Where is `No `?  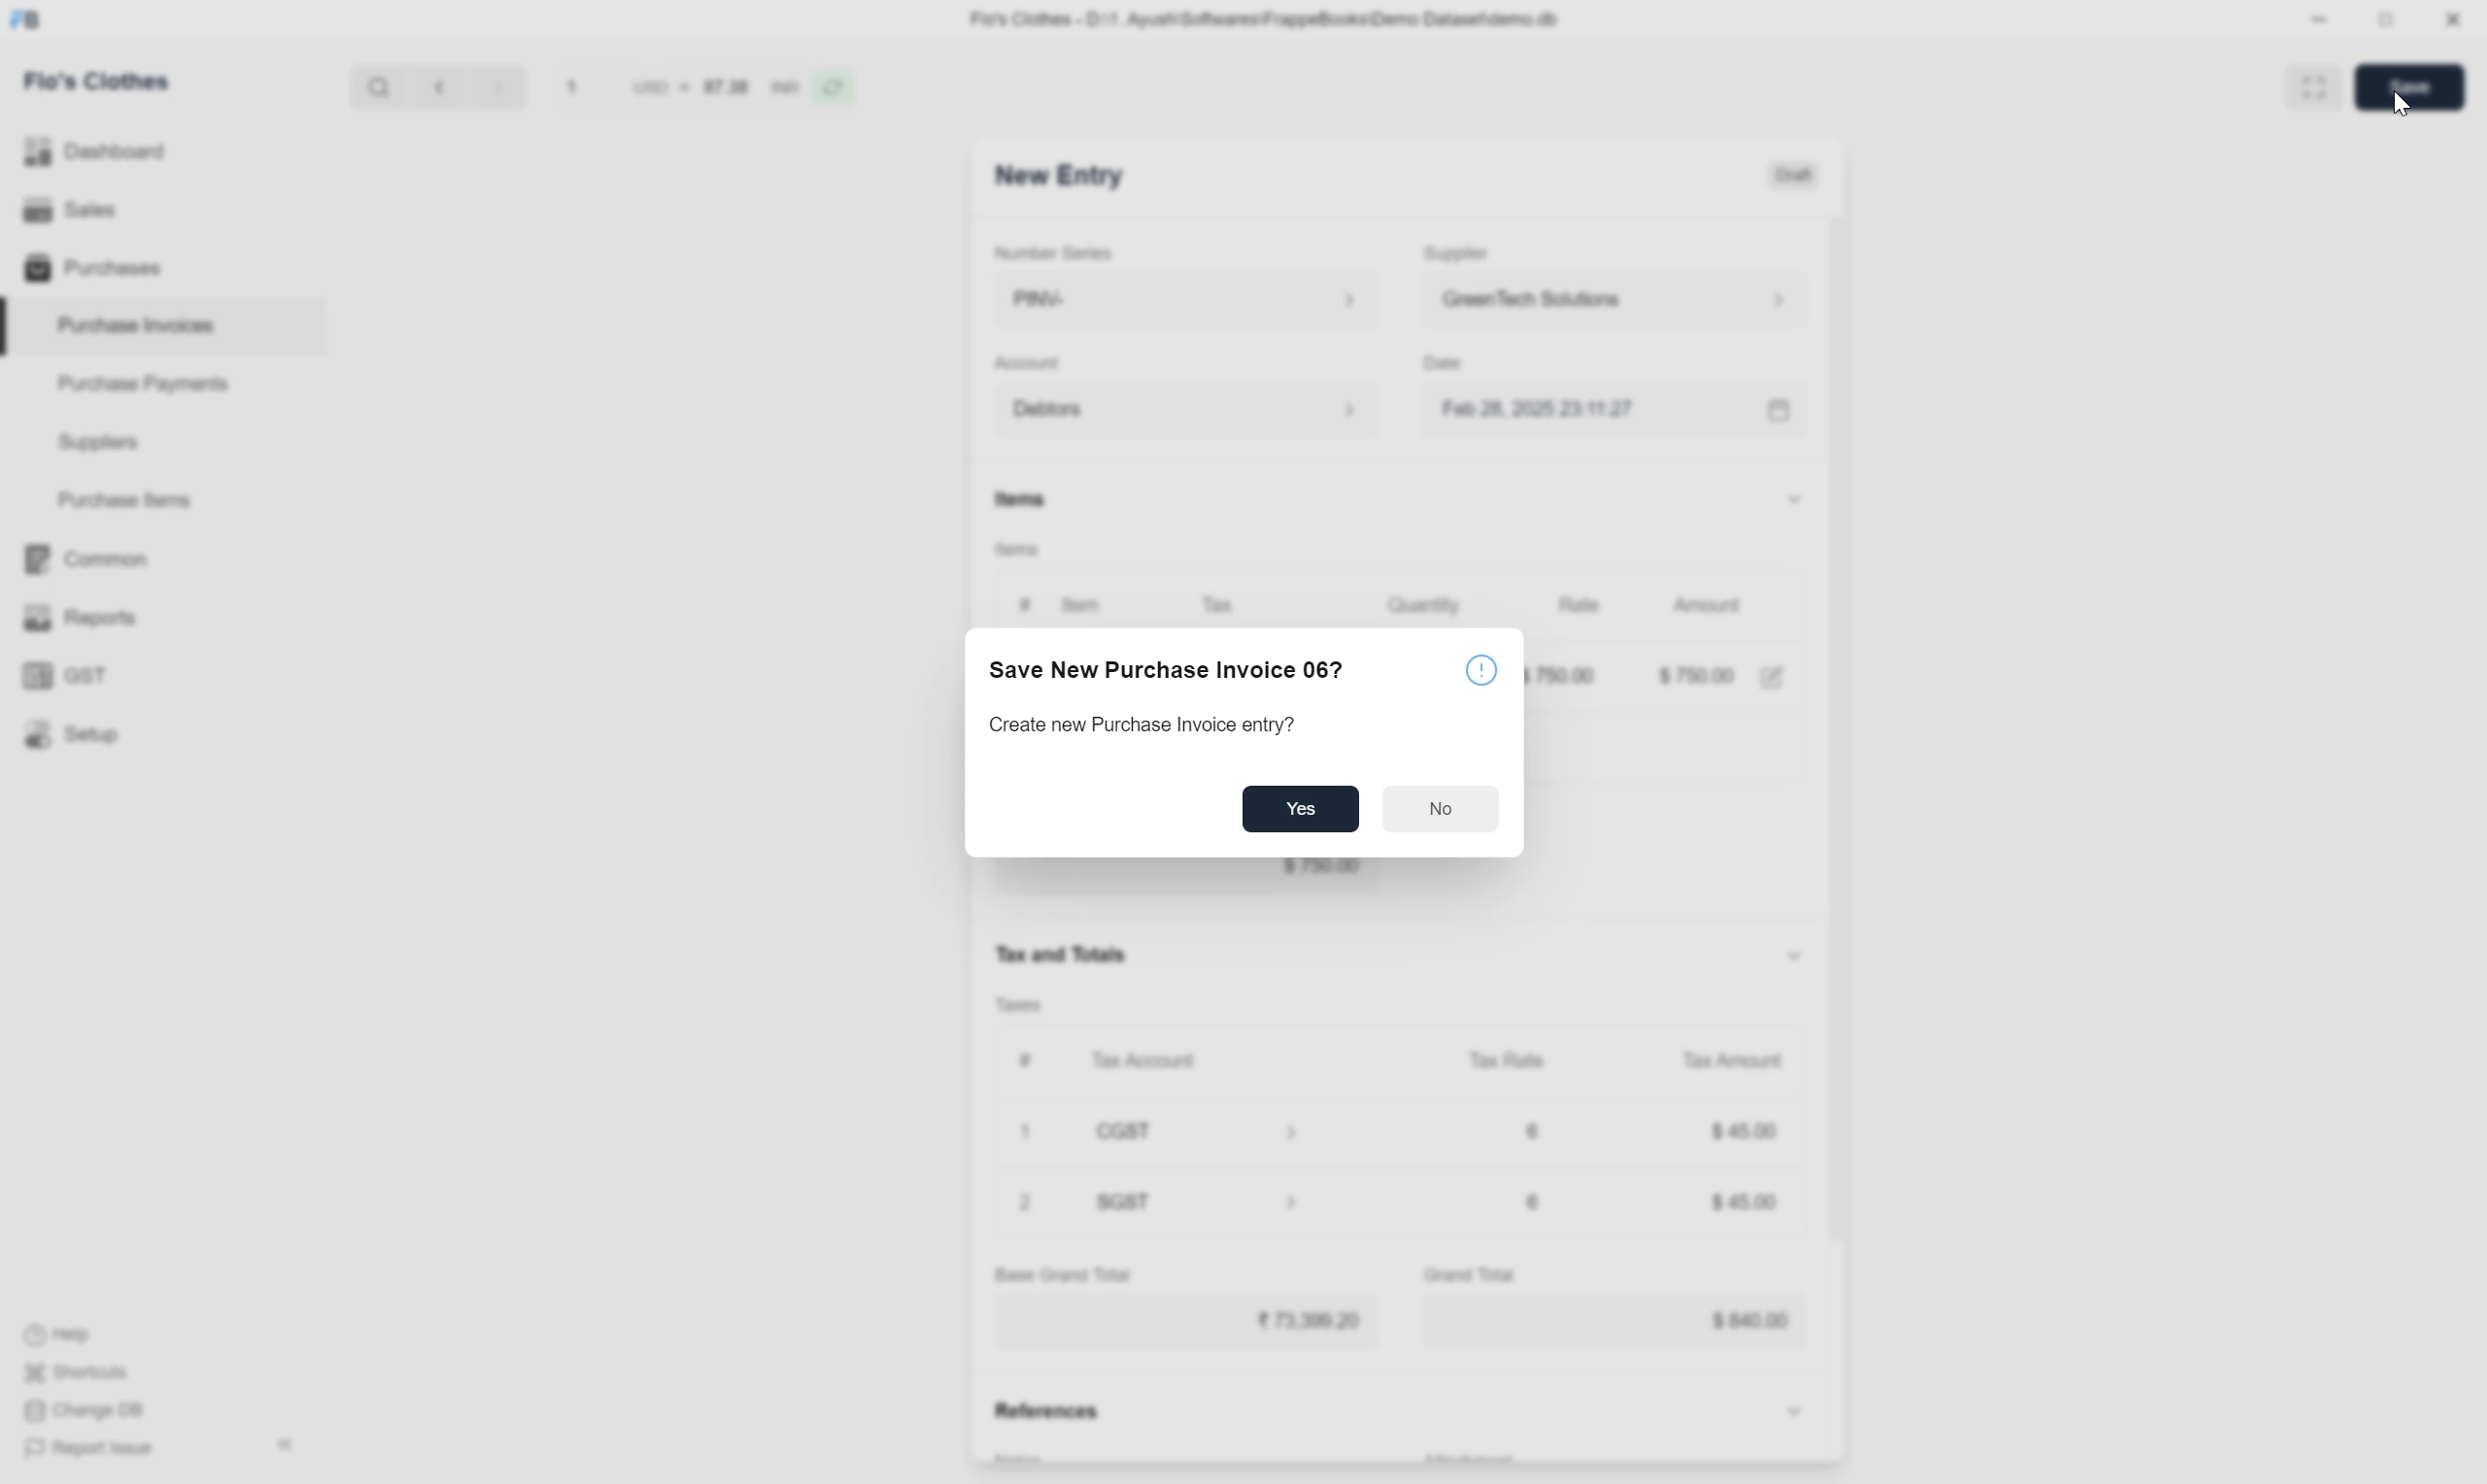 No  is located at coordinates (1441, 810).